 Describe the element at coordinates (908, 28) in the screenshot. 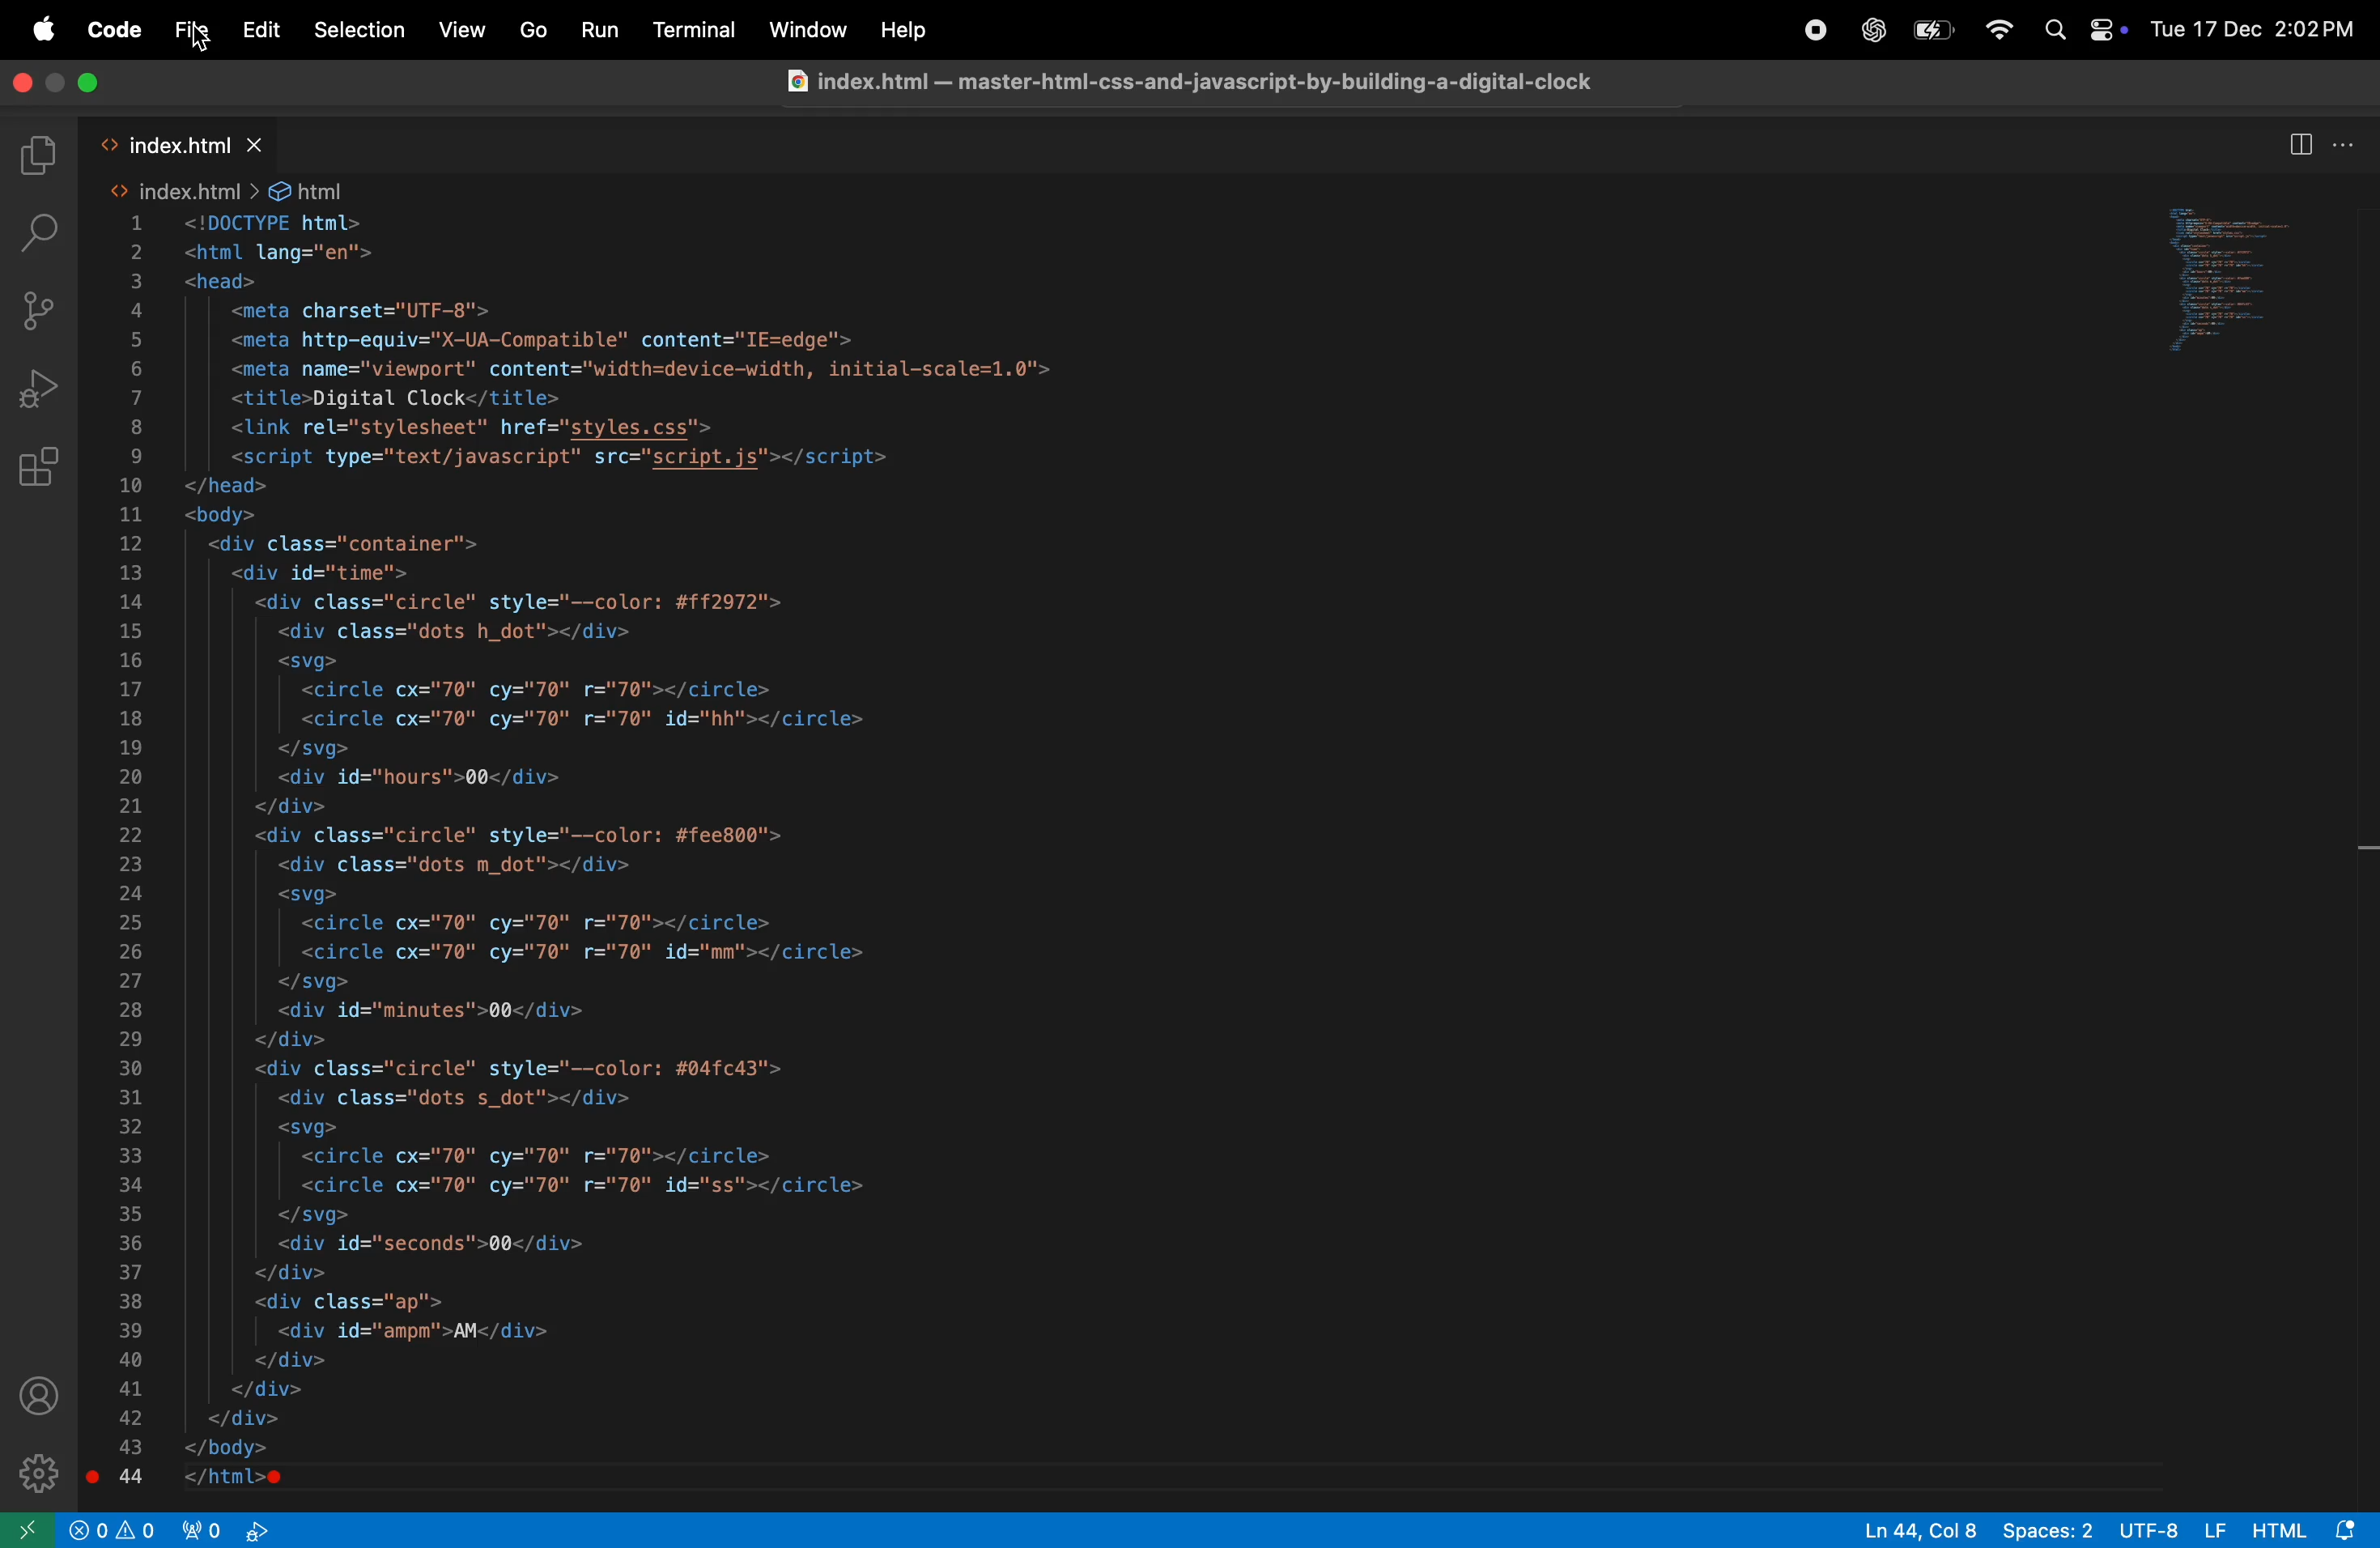

I see `` at that location.